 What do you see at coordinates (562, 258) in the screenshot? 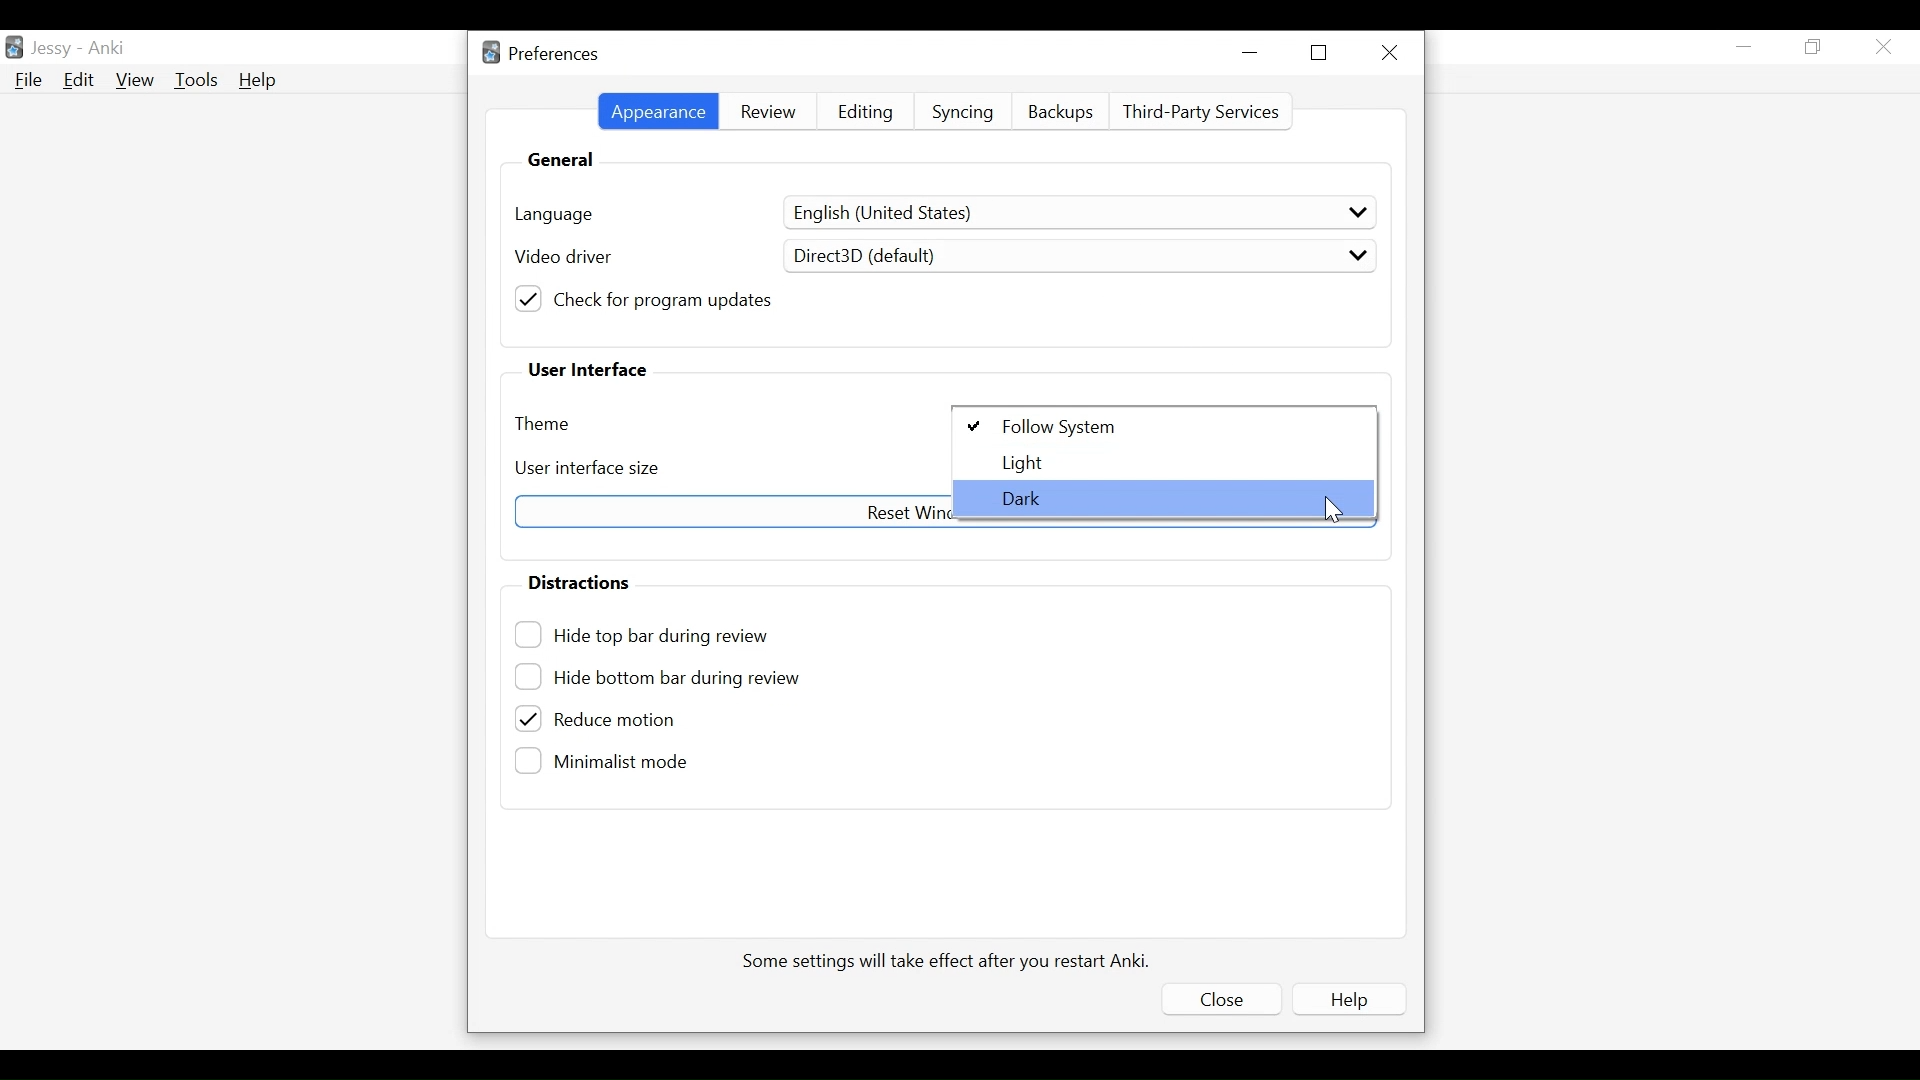
I see `Video driver` at bounding box center [562, 258].